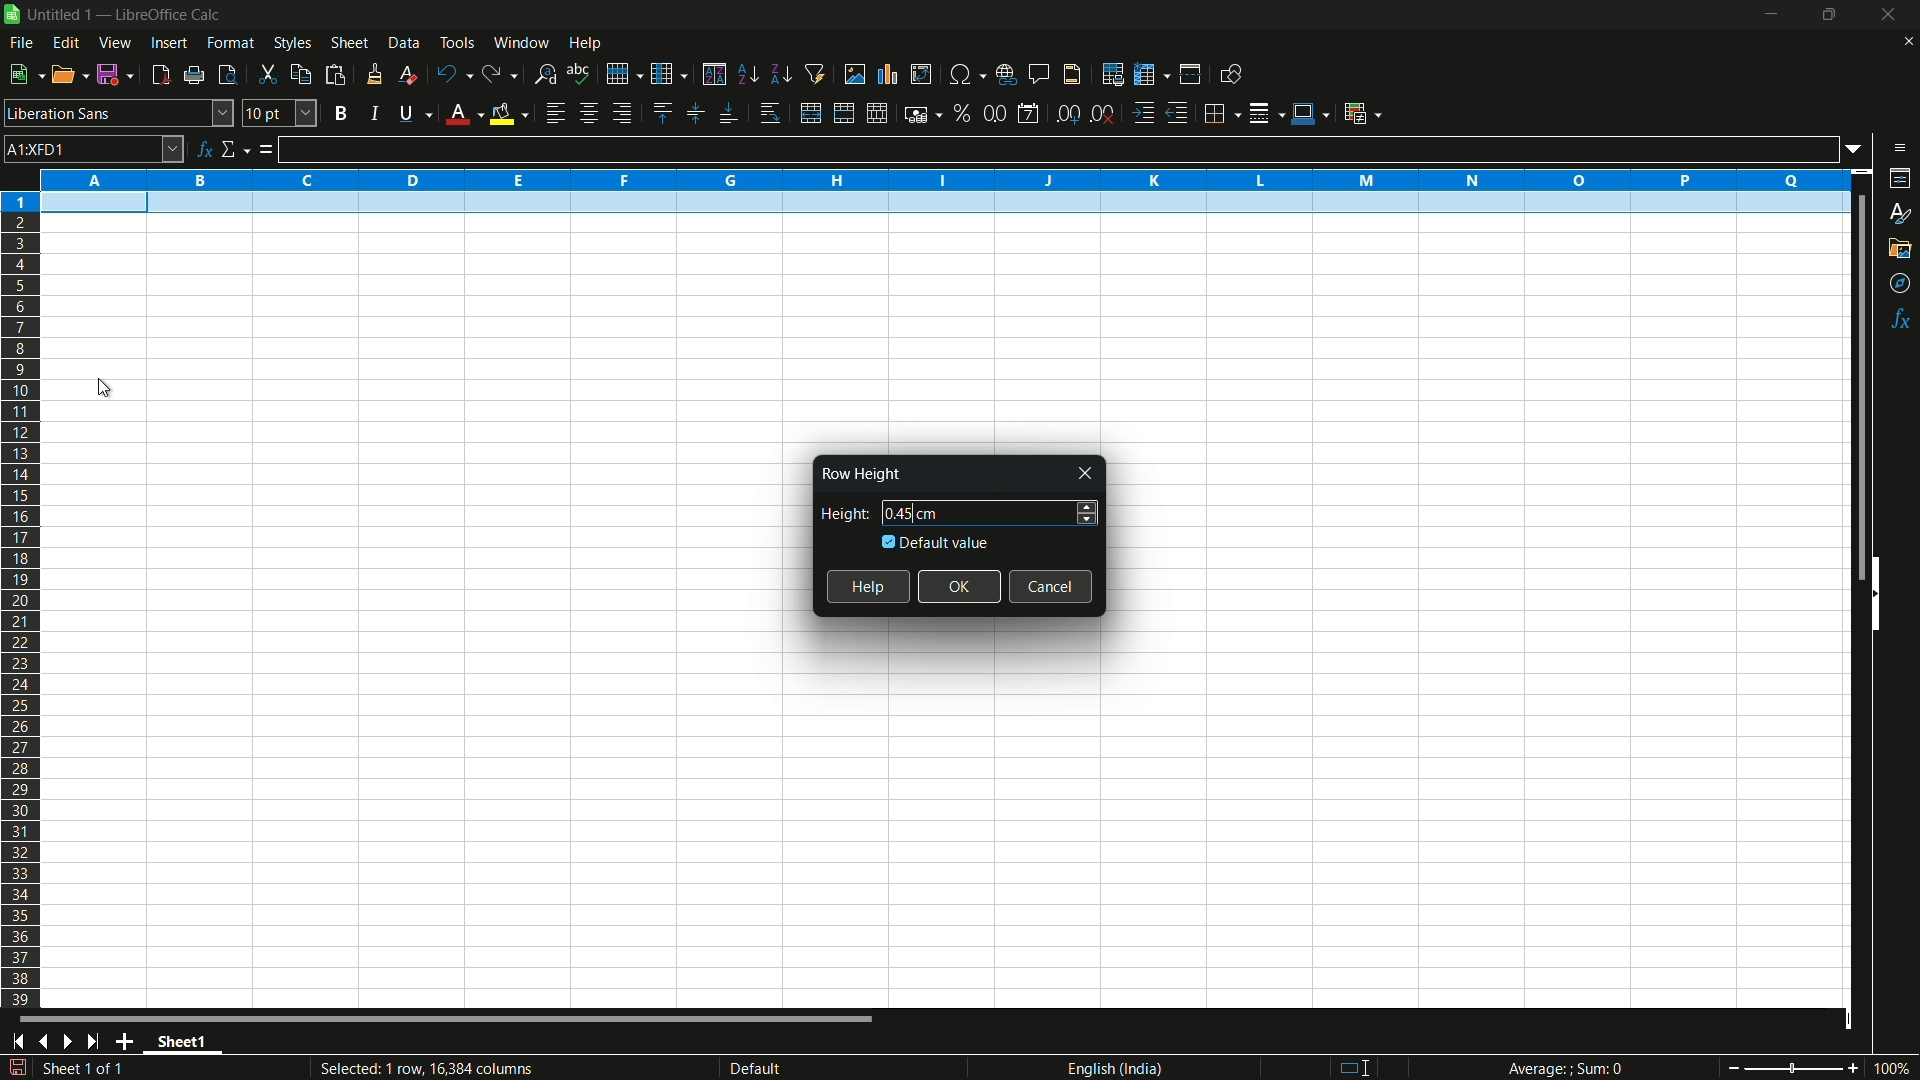 This screenshot has width=1920, height=1080. What do you see at coordinates (1071, 115) in the screenshot?
I see `add decimal place` at bounding box center [1071, 115].